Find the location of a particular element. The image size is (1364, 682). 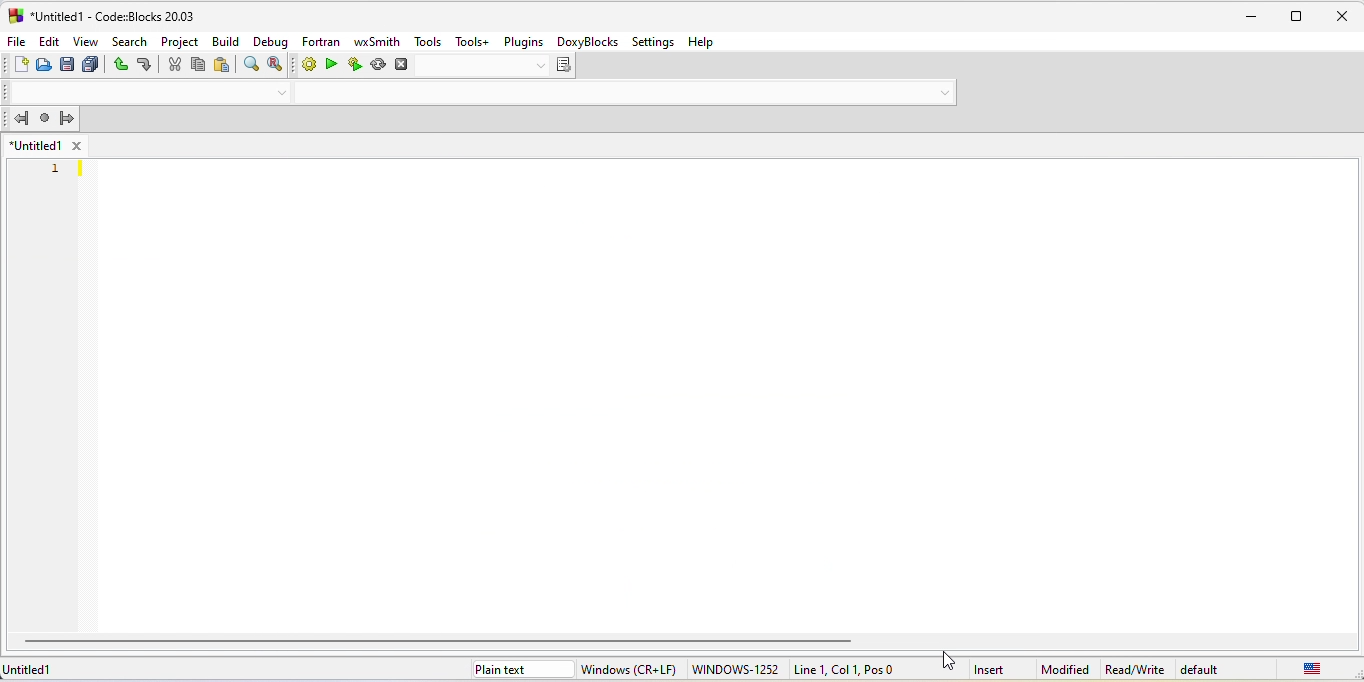

save is located at coordinates (67, 64).